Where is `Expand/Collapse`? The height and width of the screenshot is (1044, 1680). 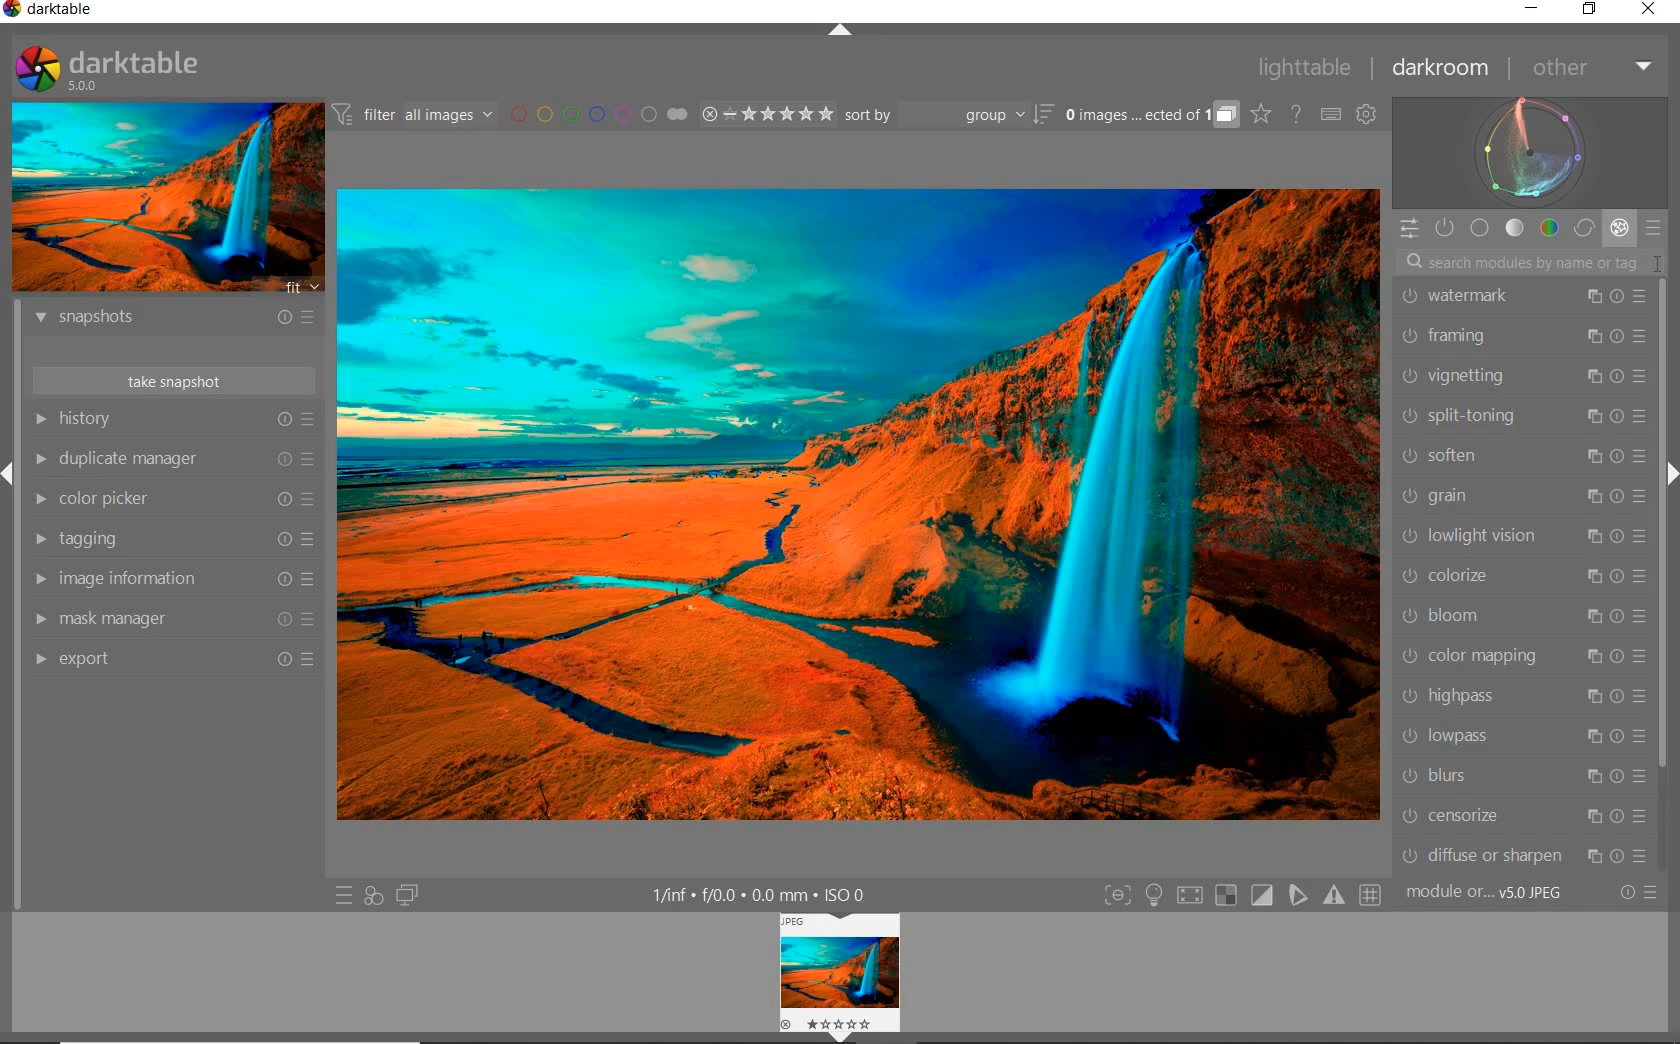 Expand/Collapse is located at coordinates (836, 1037).